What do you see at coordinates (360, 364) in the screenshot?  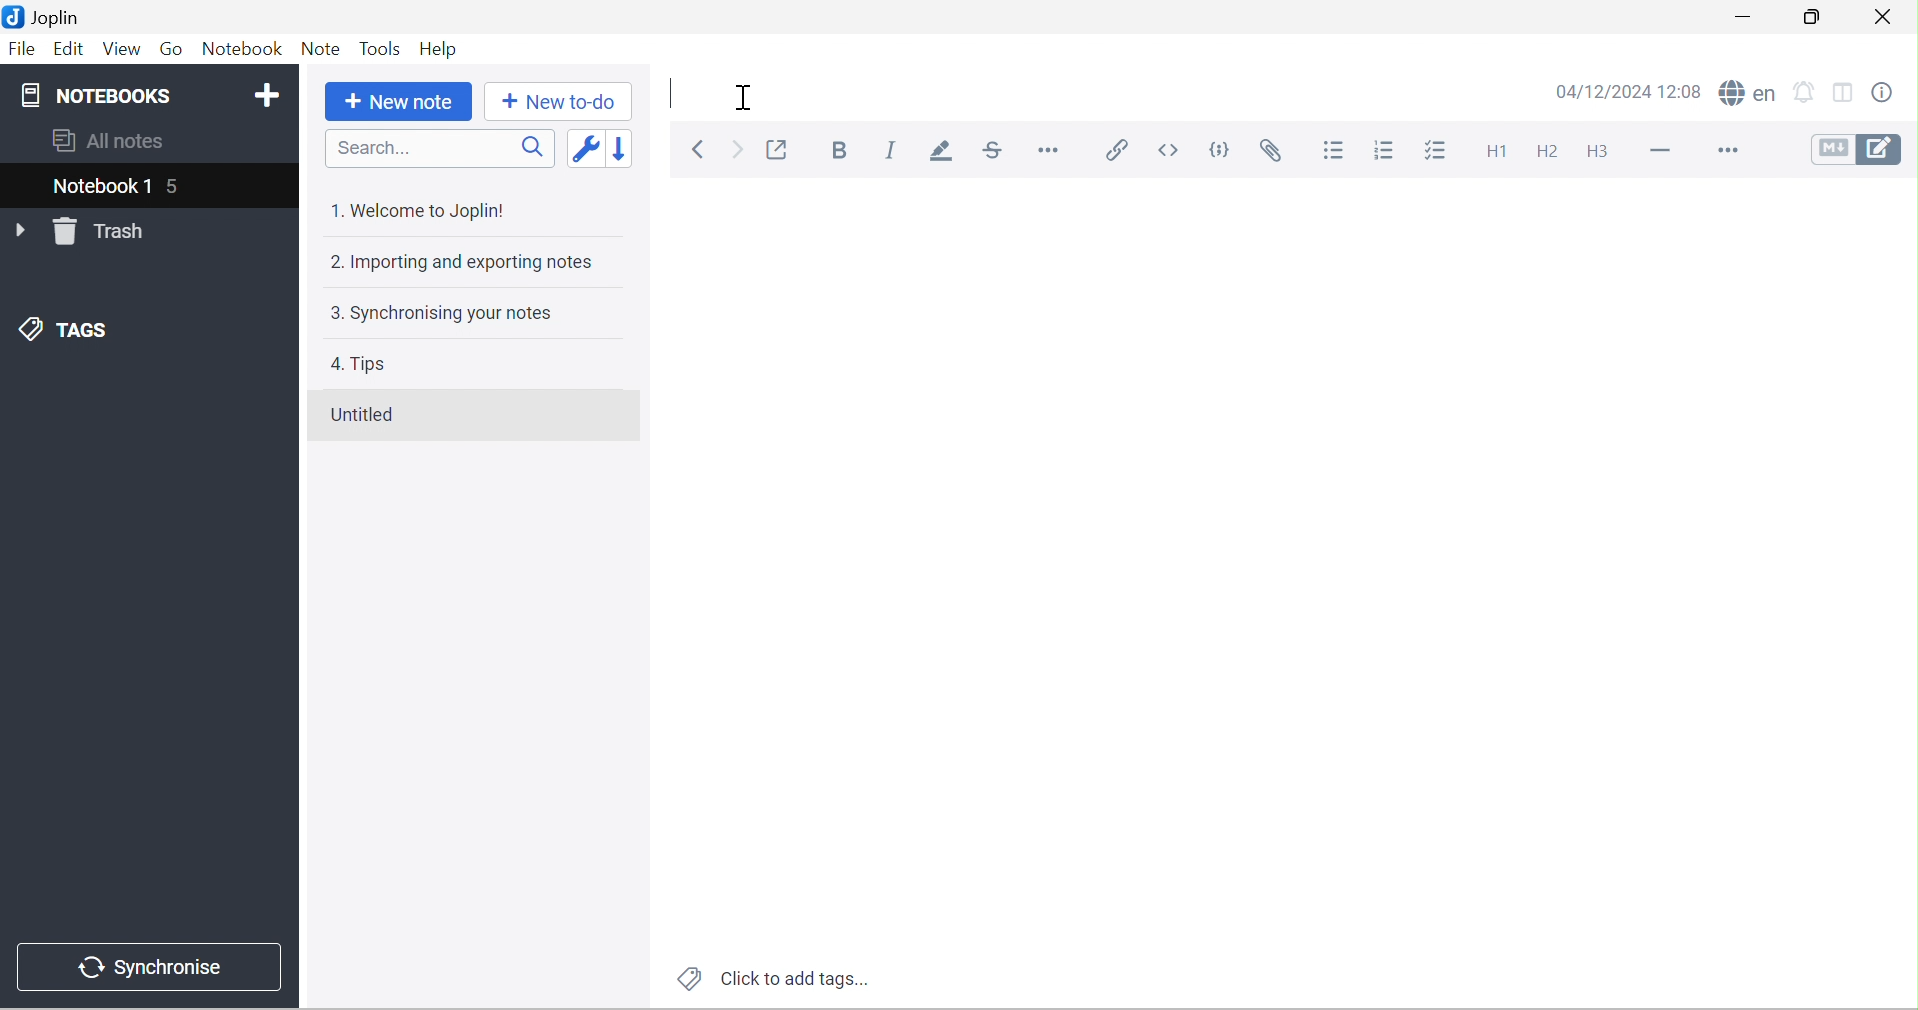 I see `4. Tips` at bounding box center [360, 364].